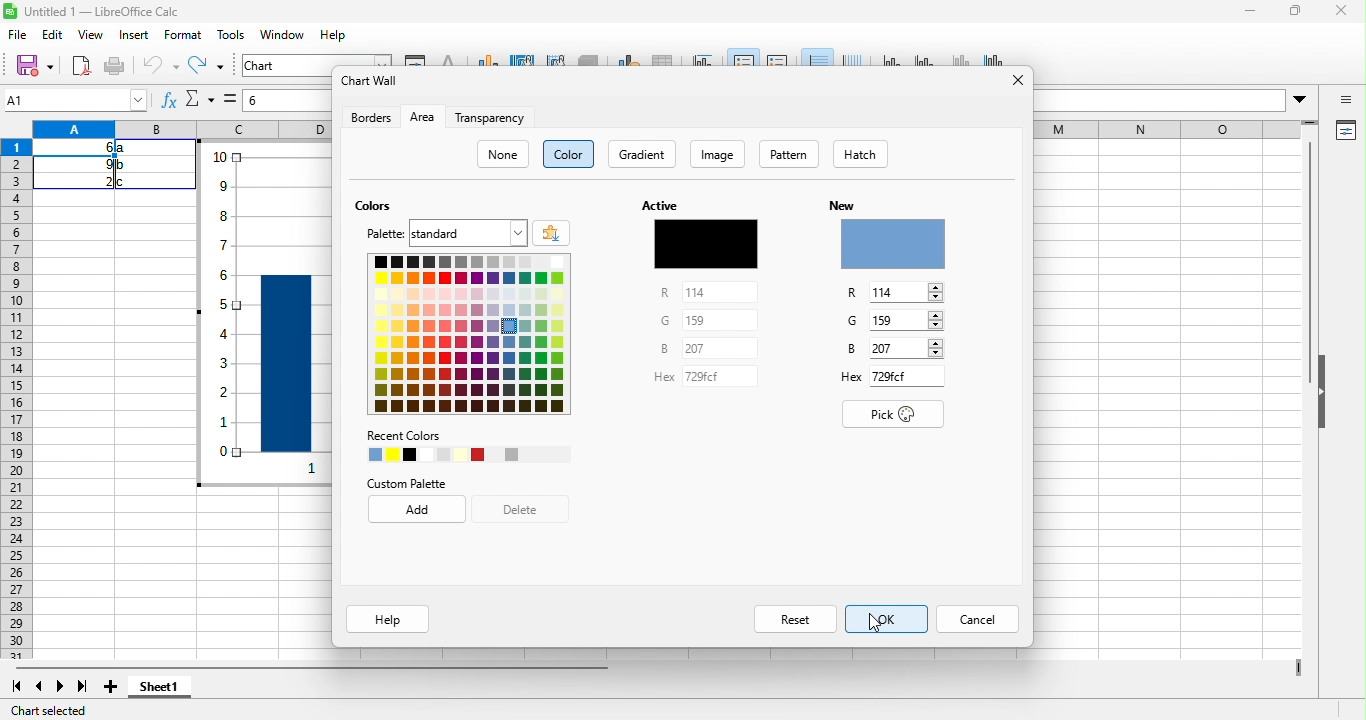 This screenshot has height=720, width=1366. Describe the element at coordinates (793, 618) in the screenshot. I see `reset` at that location.